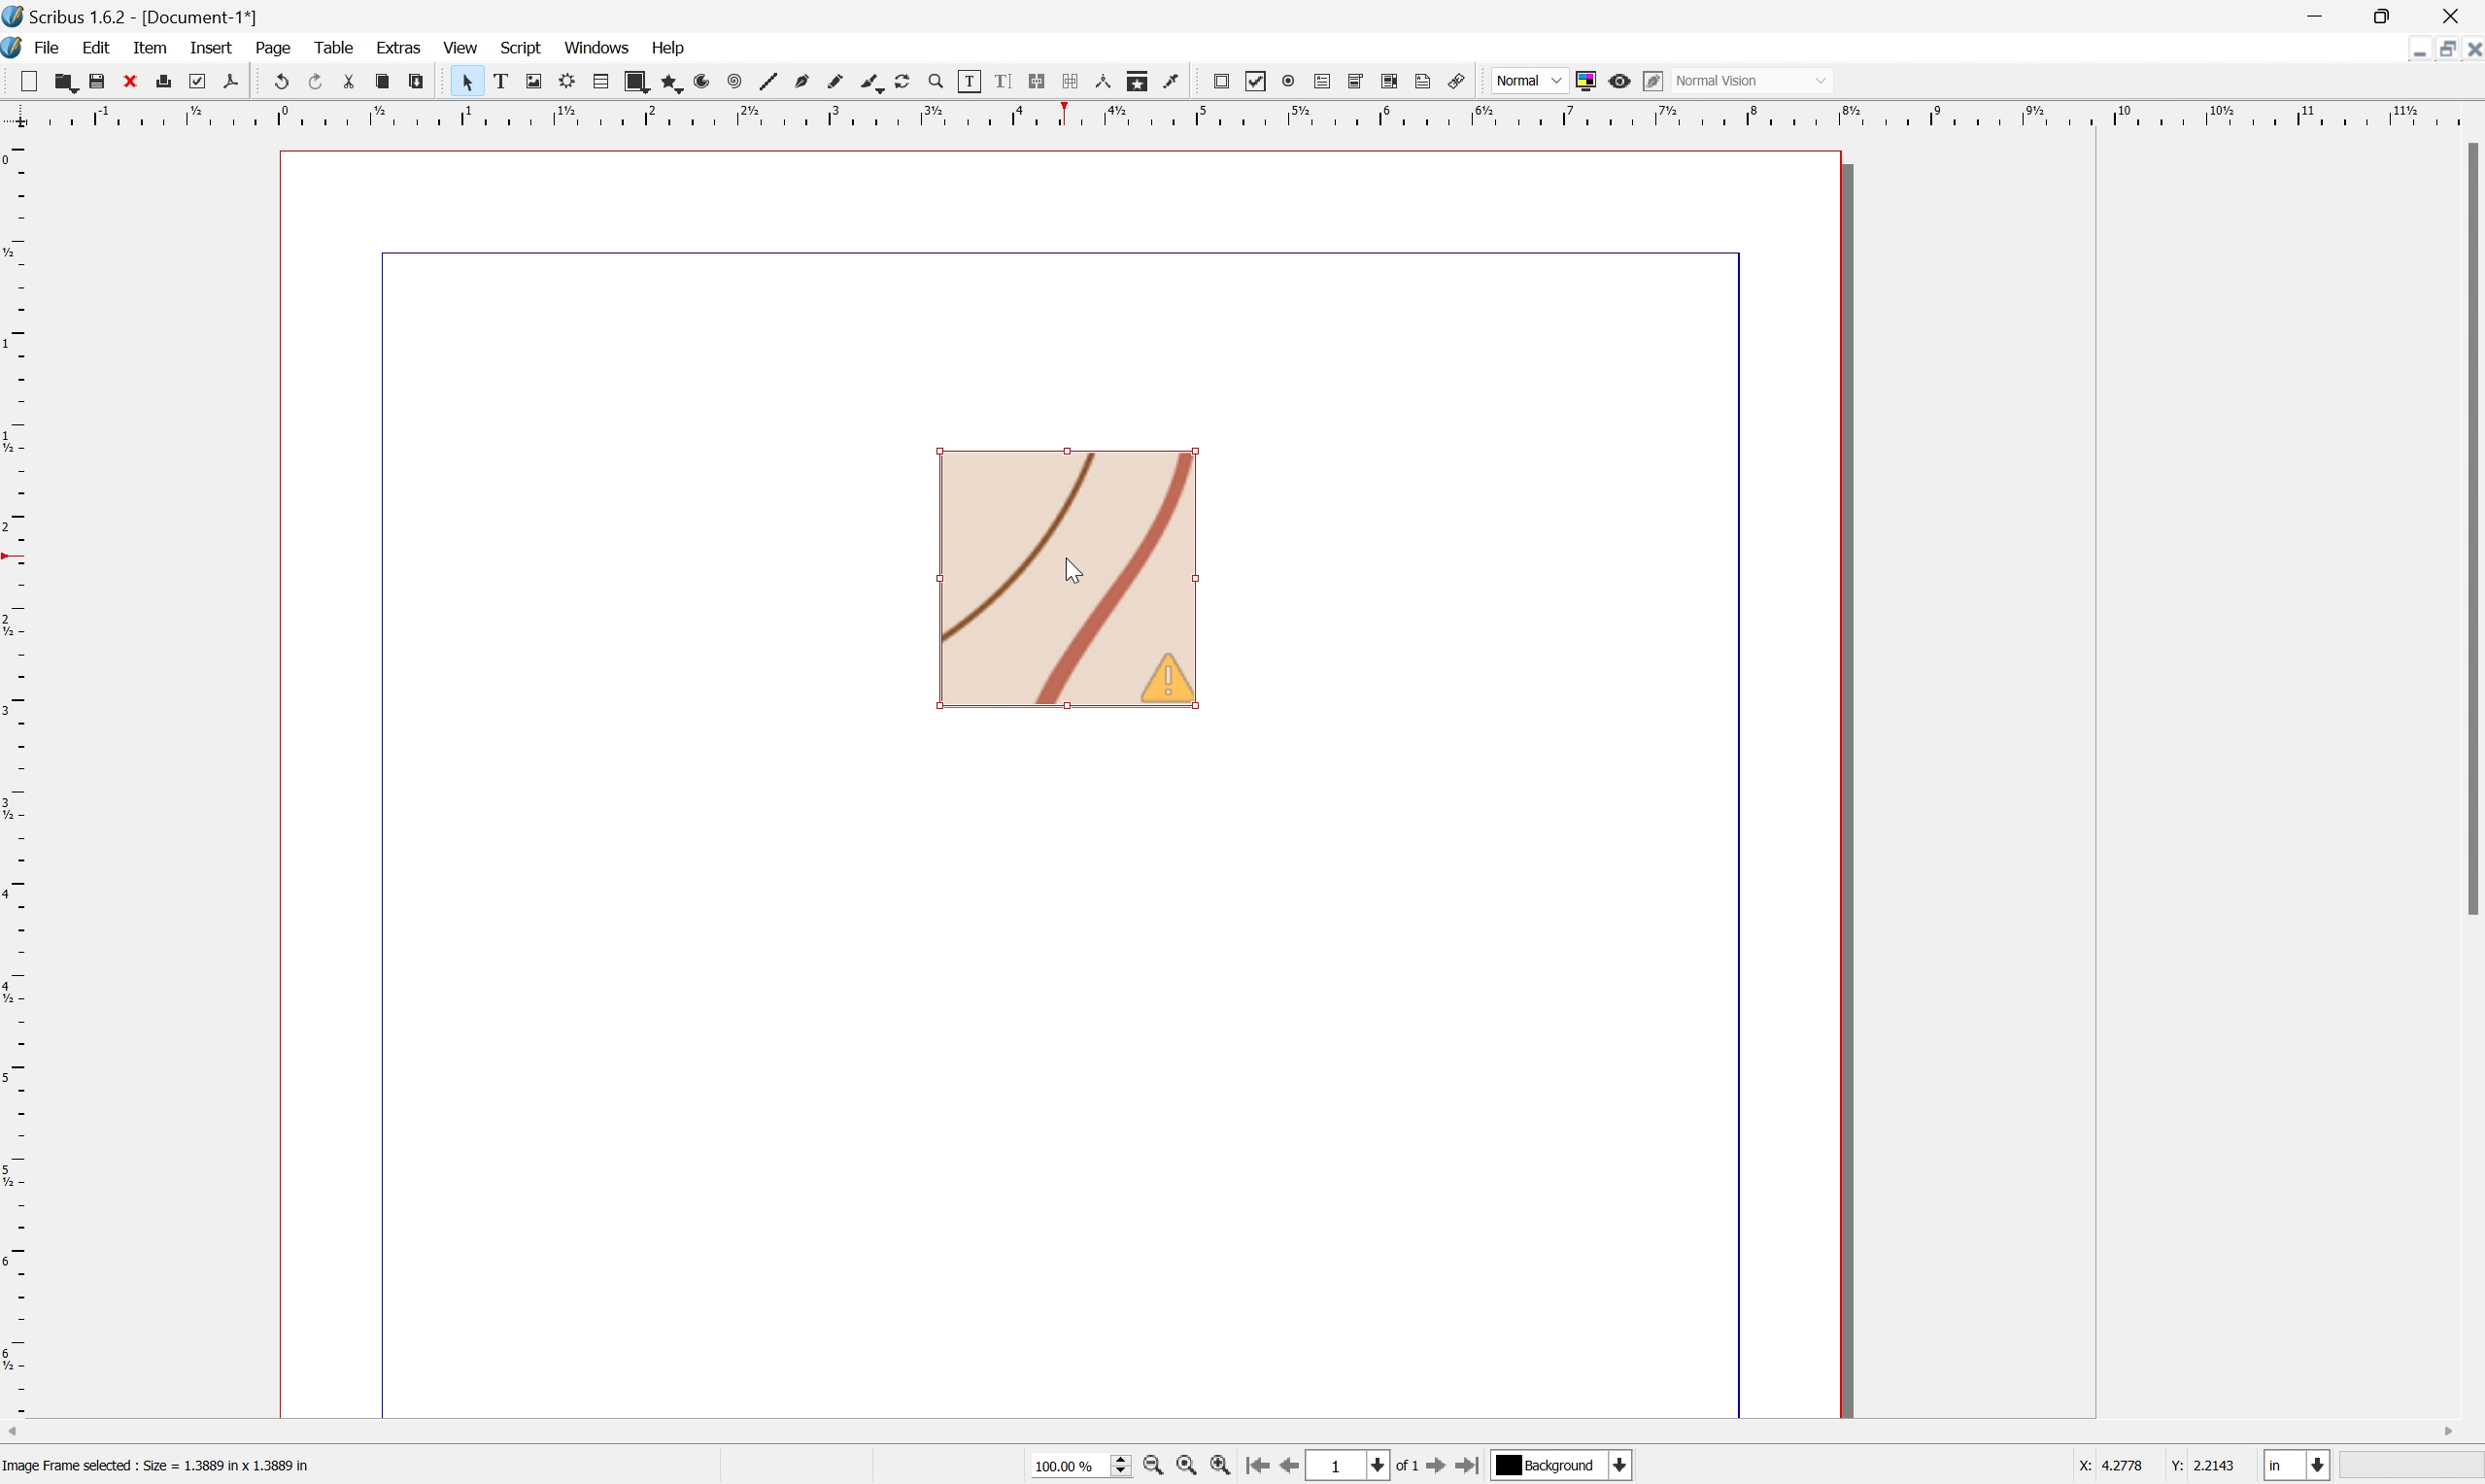  What do you see at coordinates (1083, 1465) in the screenshot?
I see `Zoom 100%` at bounding box center [1083, 1465].